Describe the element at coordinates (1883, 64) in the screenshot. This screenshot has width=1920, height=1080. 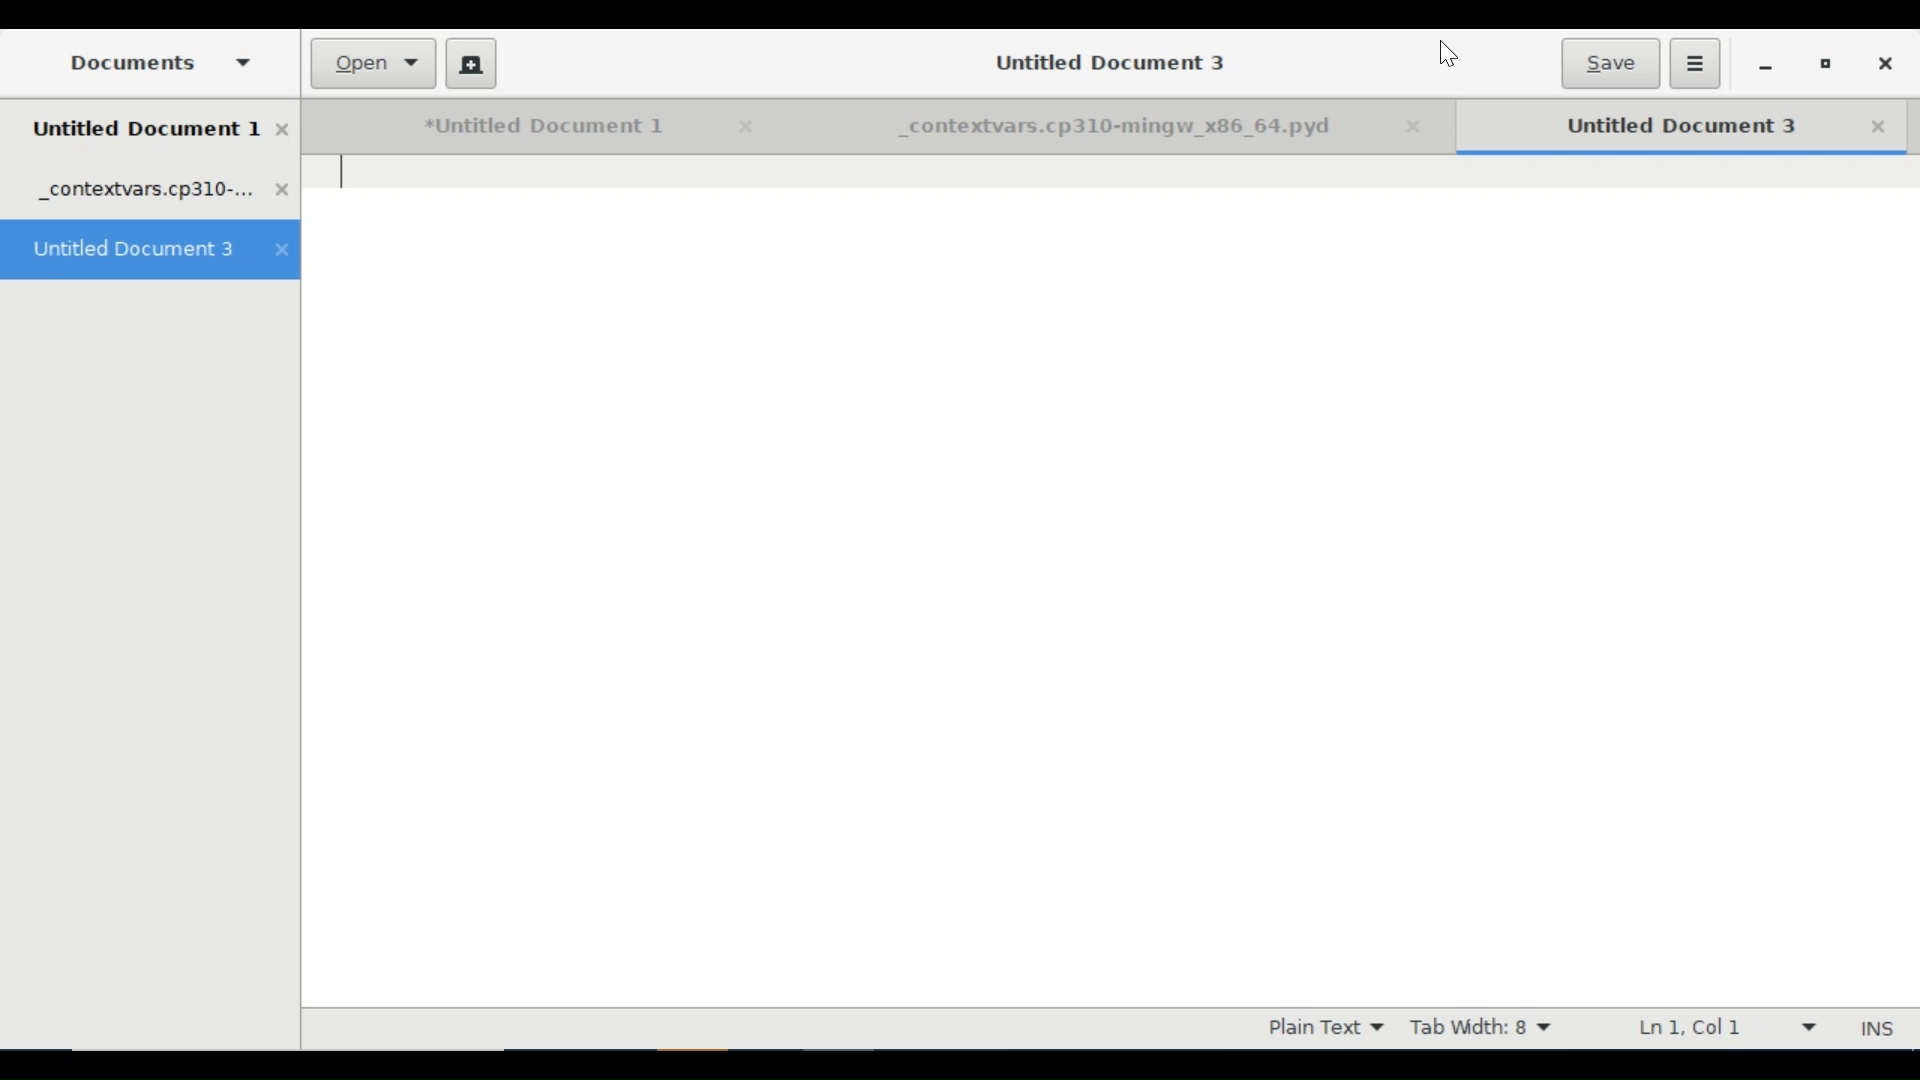
I see `Close` at that location.